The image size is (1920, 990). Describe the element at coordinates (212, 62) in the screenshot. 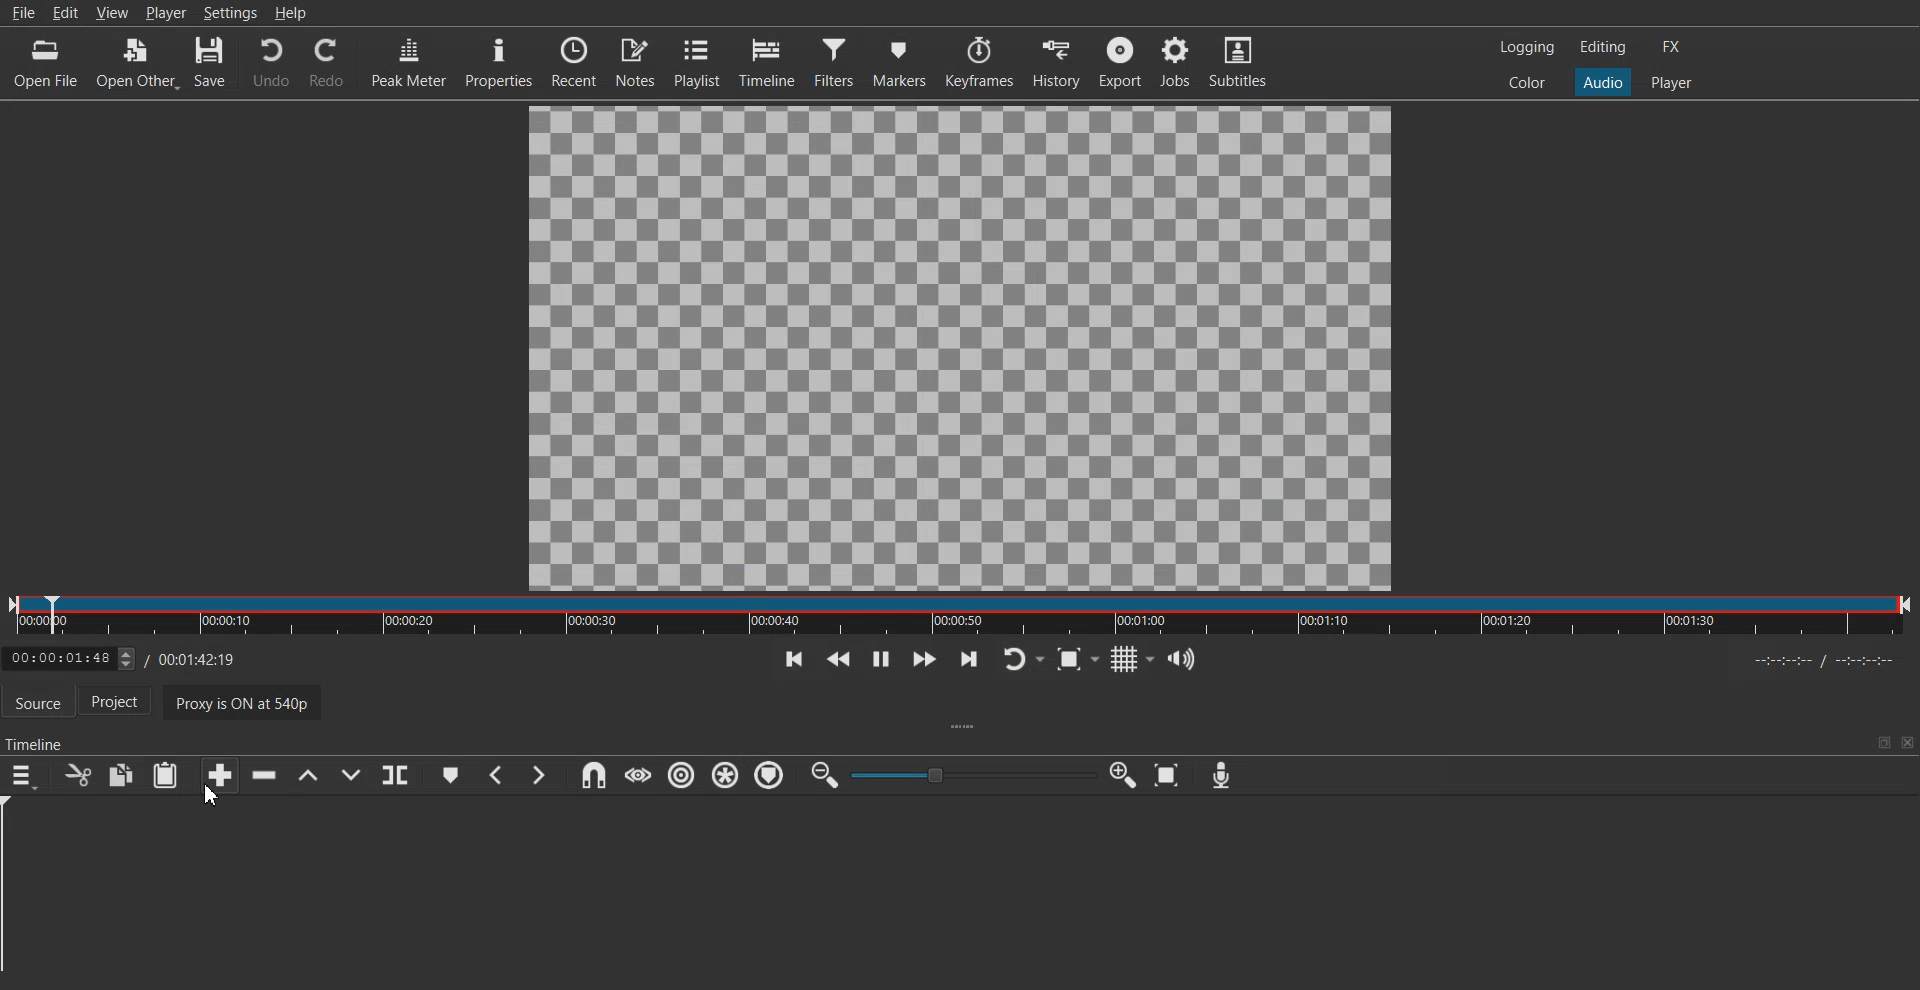

I see `Save` at that location.